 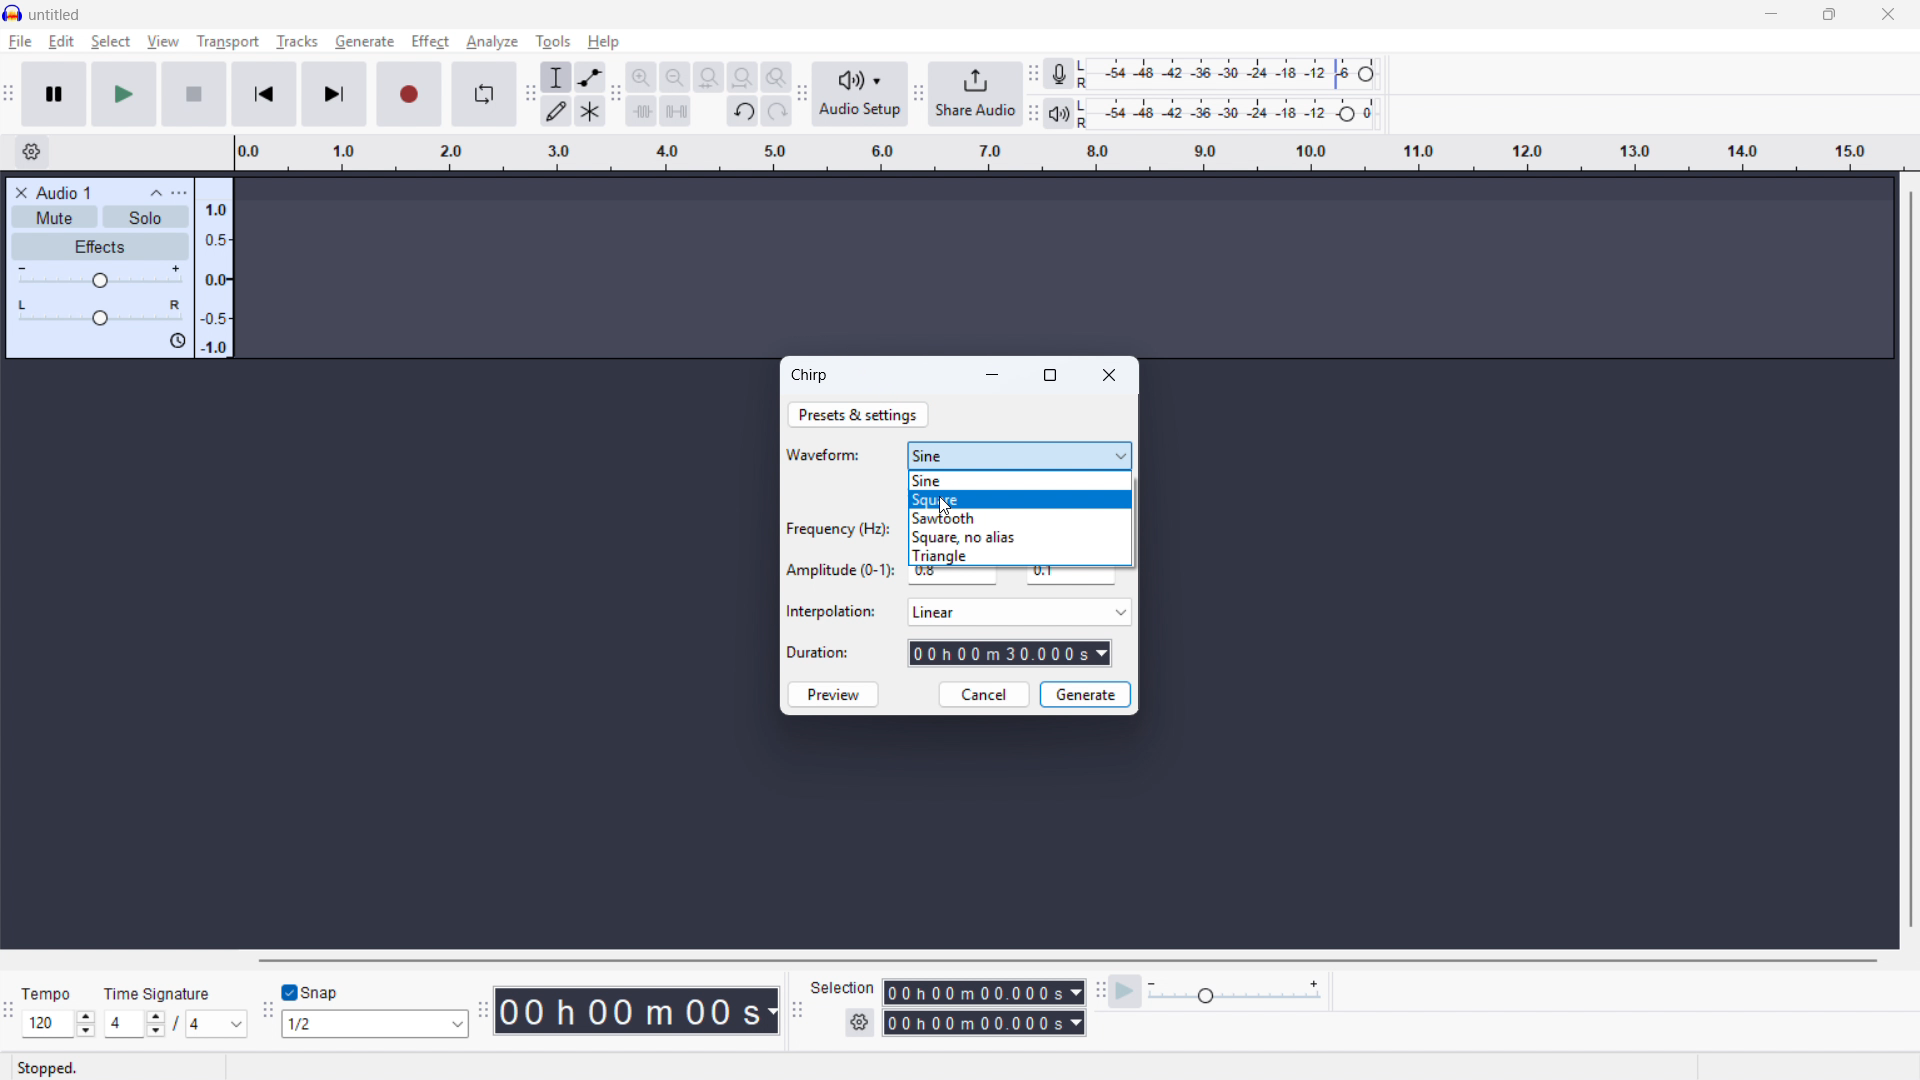 I want to click on Transport , so click(x=226, y=41).